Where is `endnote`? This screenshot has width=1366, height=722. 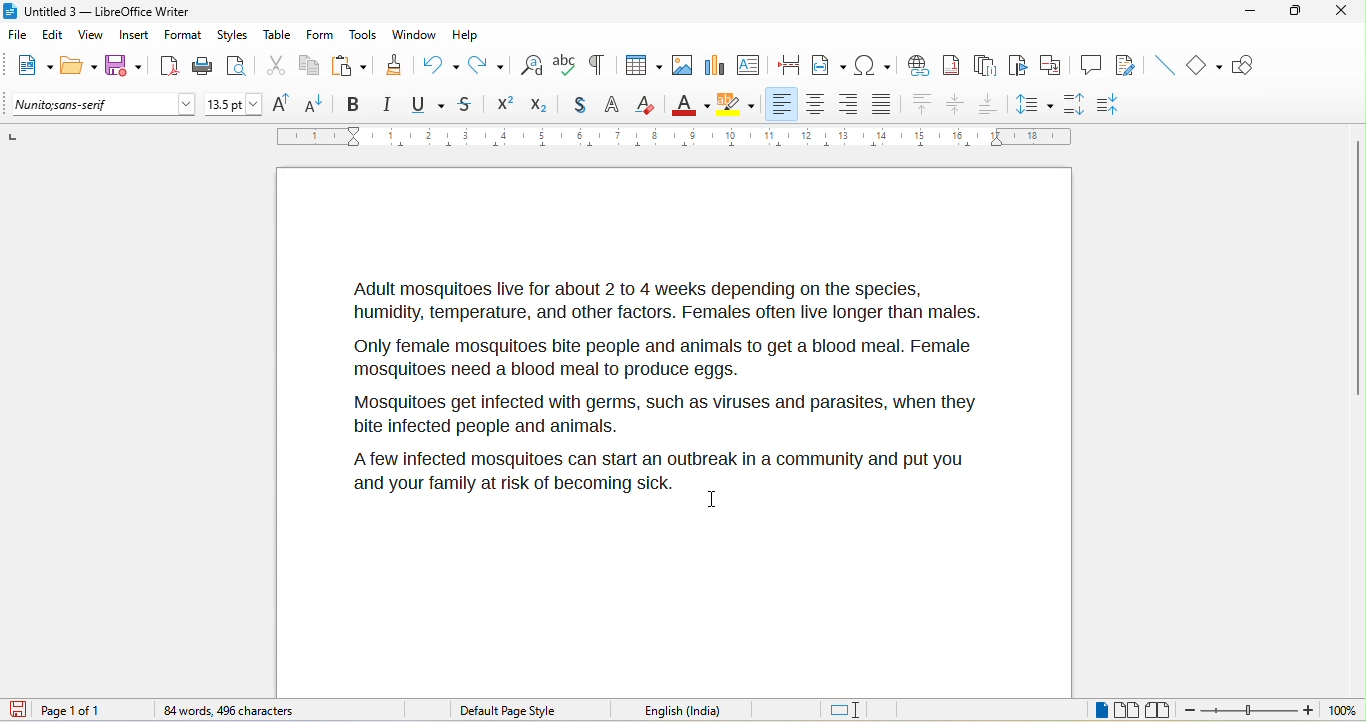 endnote is located at coordinates (985, 66).